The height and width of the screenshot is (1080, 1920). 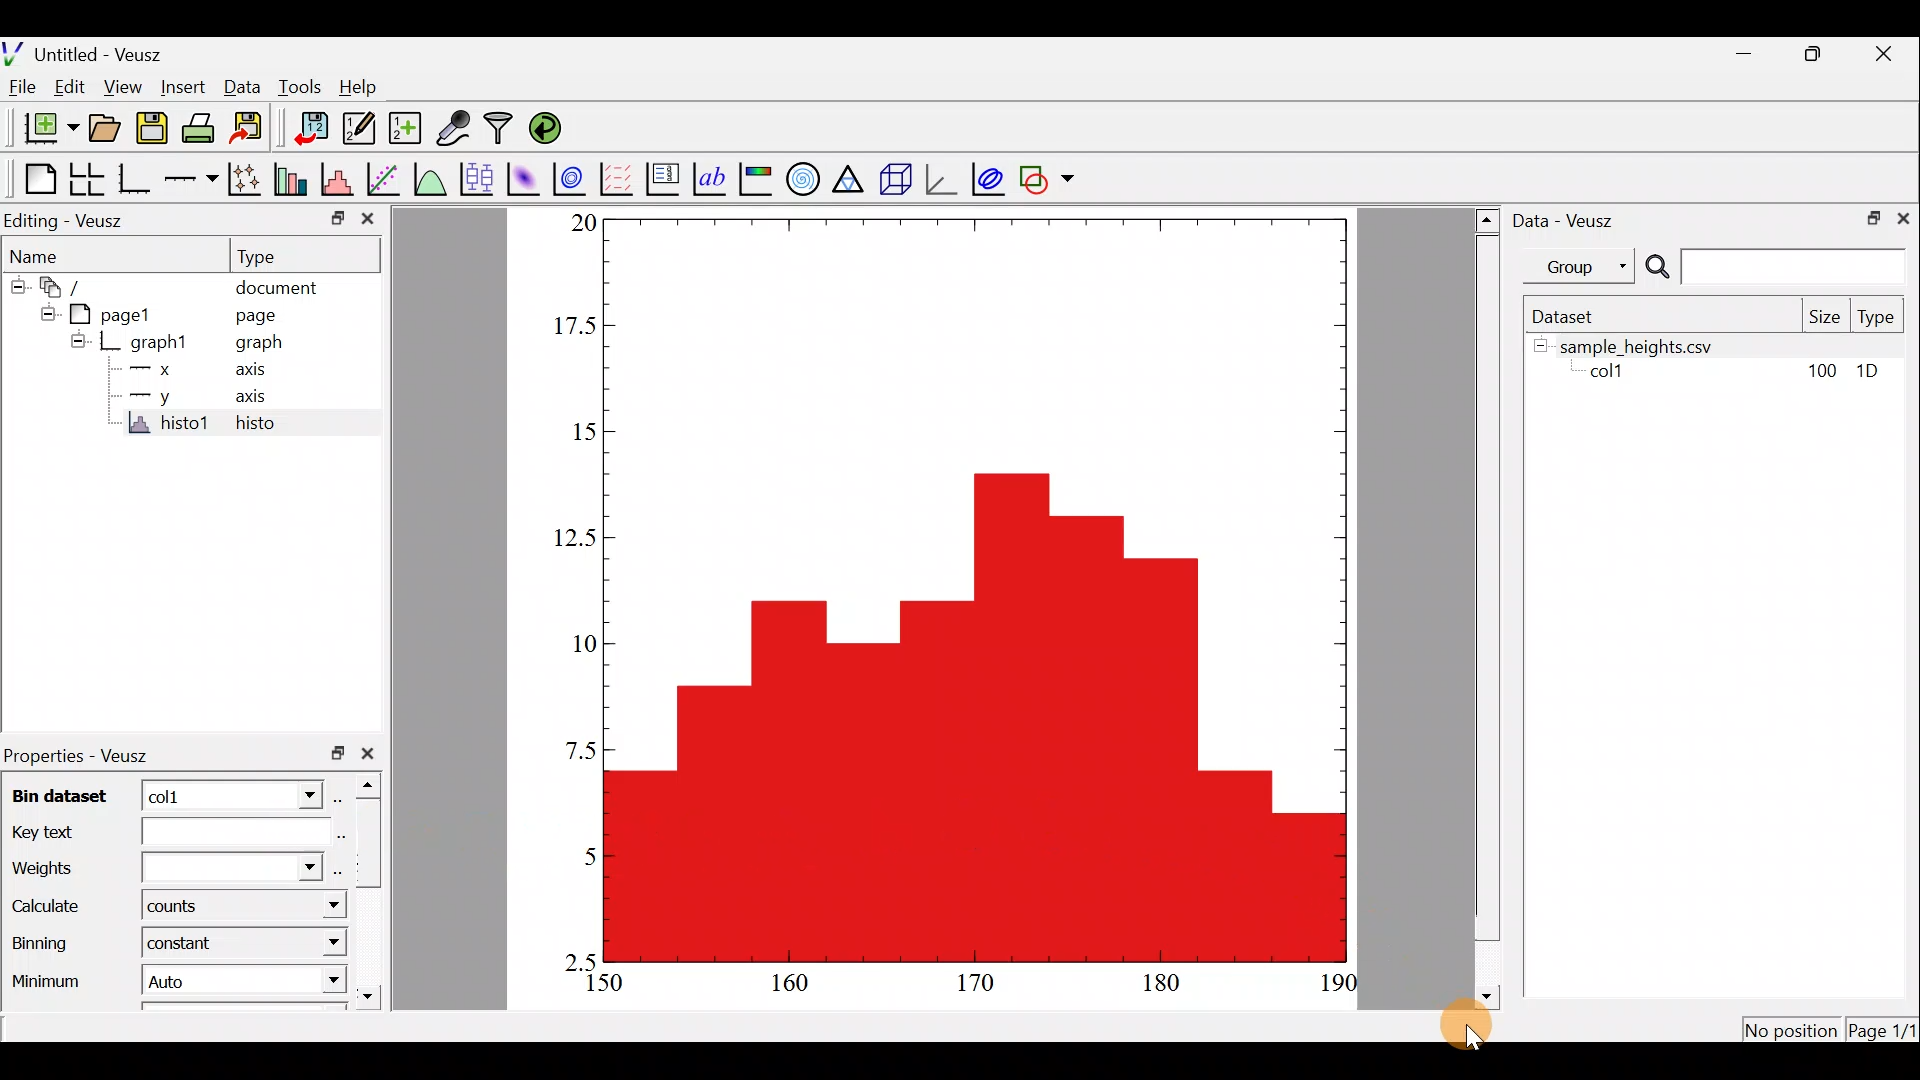 What do you see at coordinates (341, 796) in the screenshot?
I see `select using dataset browser` at bounding box center [341, 796].